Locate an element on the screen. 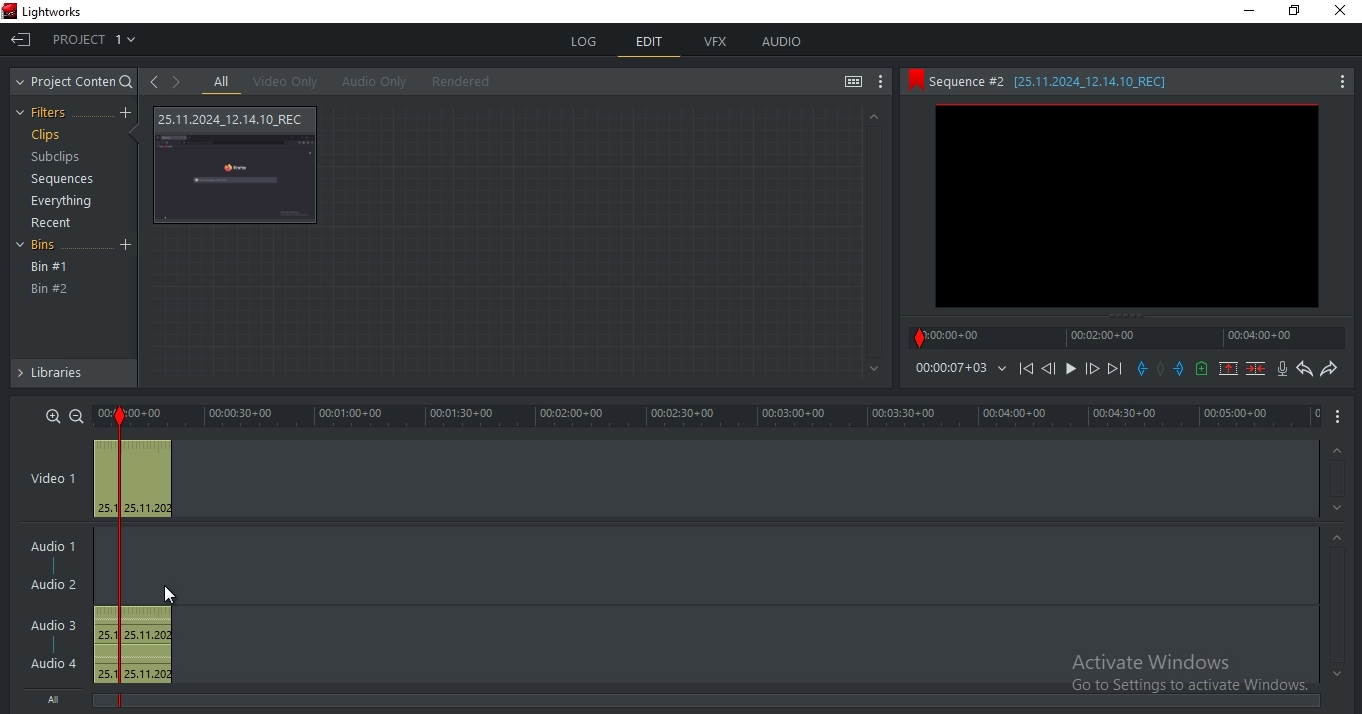  filters is located at coordinates (47, 113).